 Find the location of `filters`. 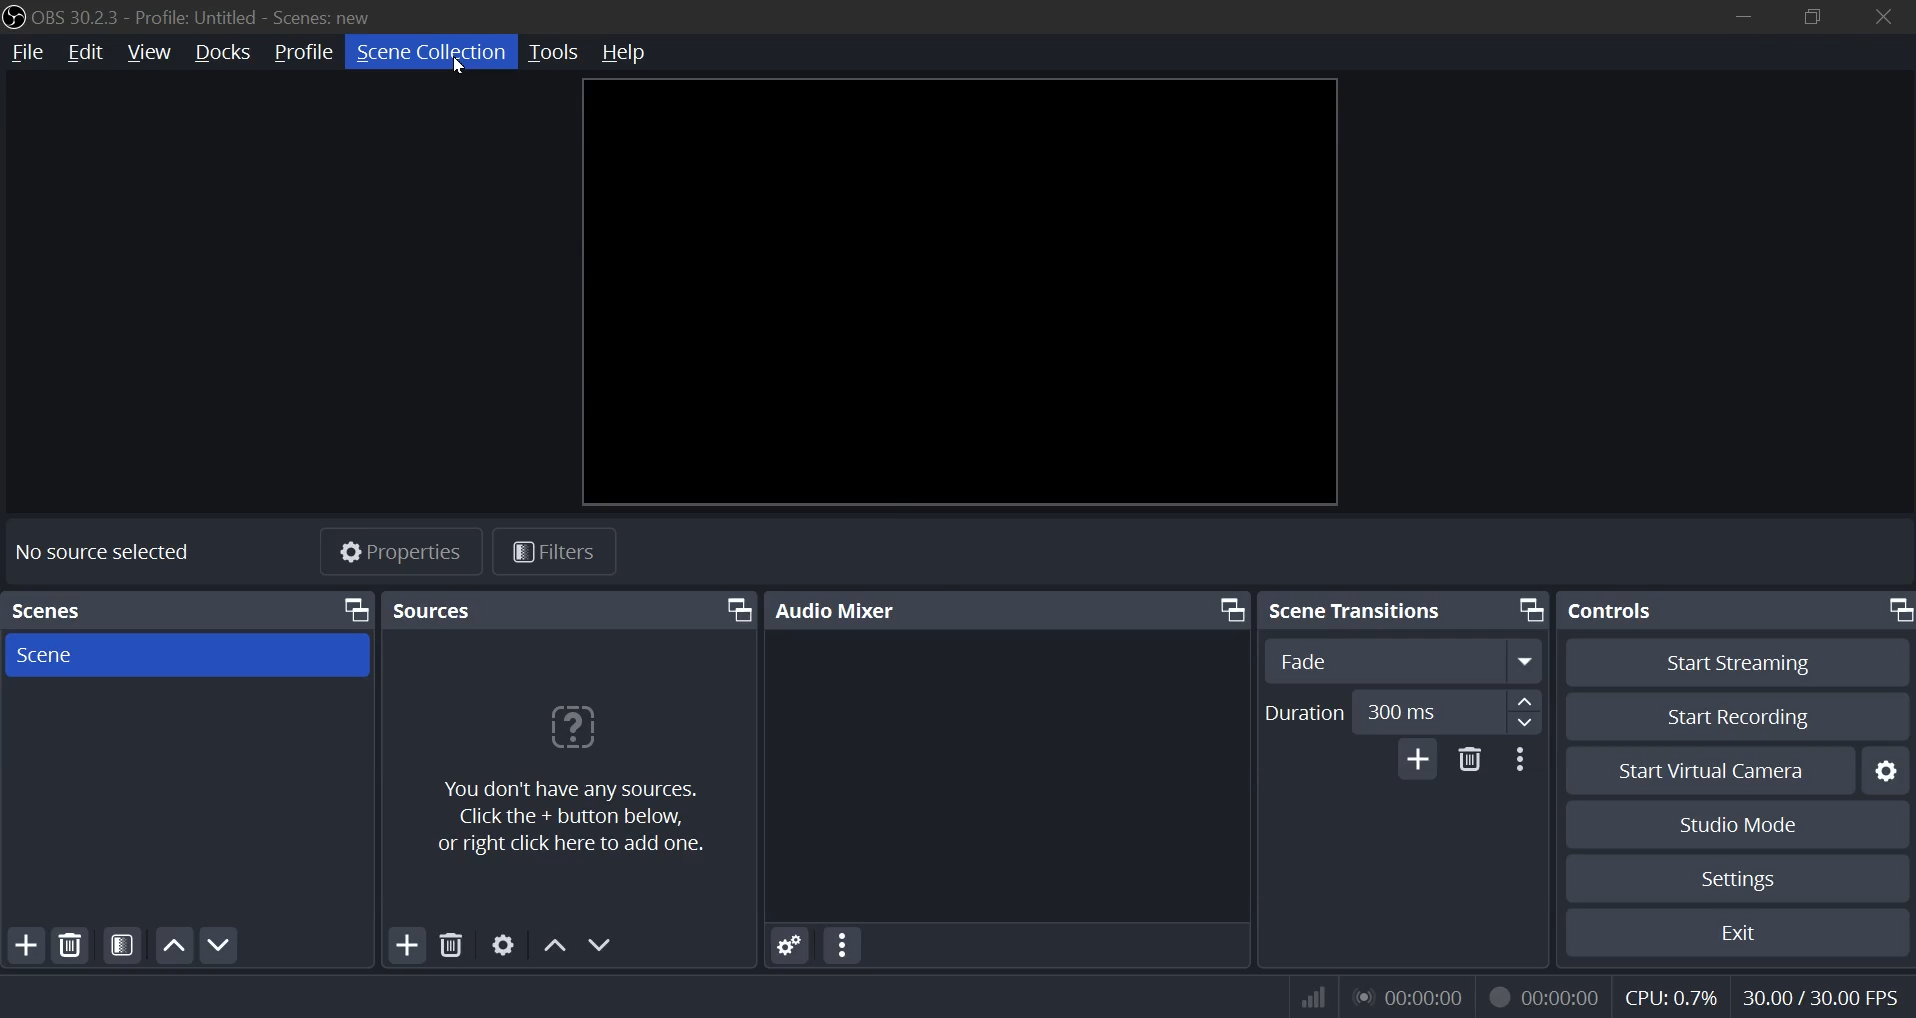

filters is located at coordinates (568, 550).